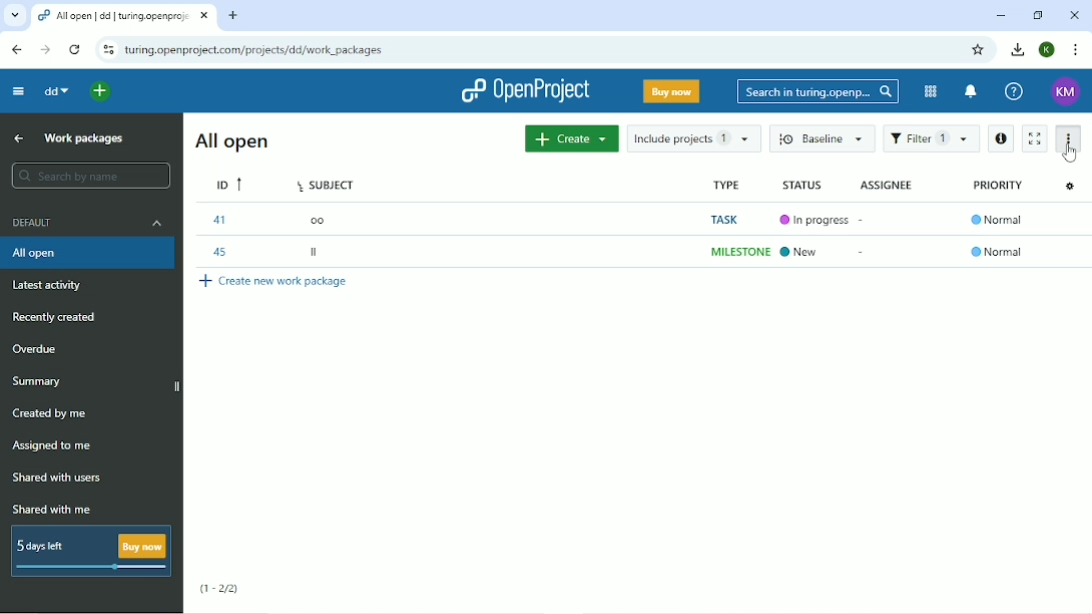 This screenshot has height=614, width=1092. What do you see at coordinates (1071, 186) in the screenshot?
I see `Configure view` at bounding box center [1071, 186].